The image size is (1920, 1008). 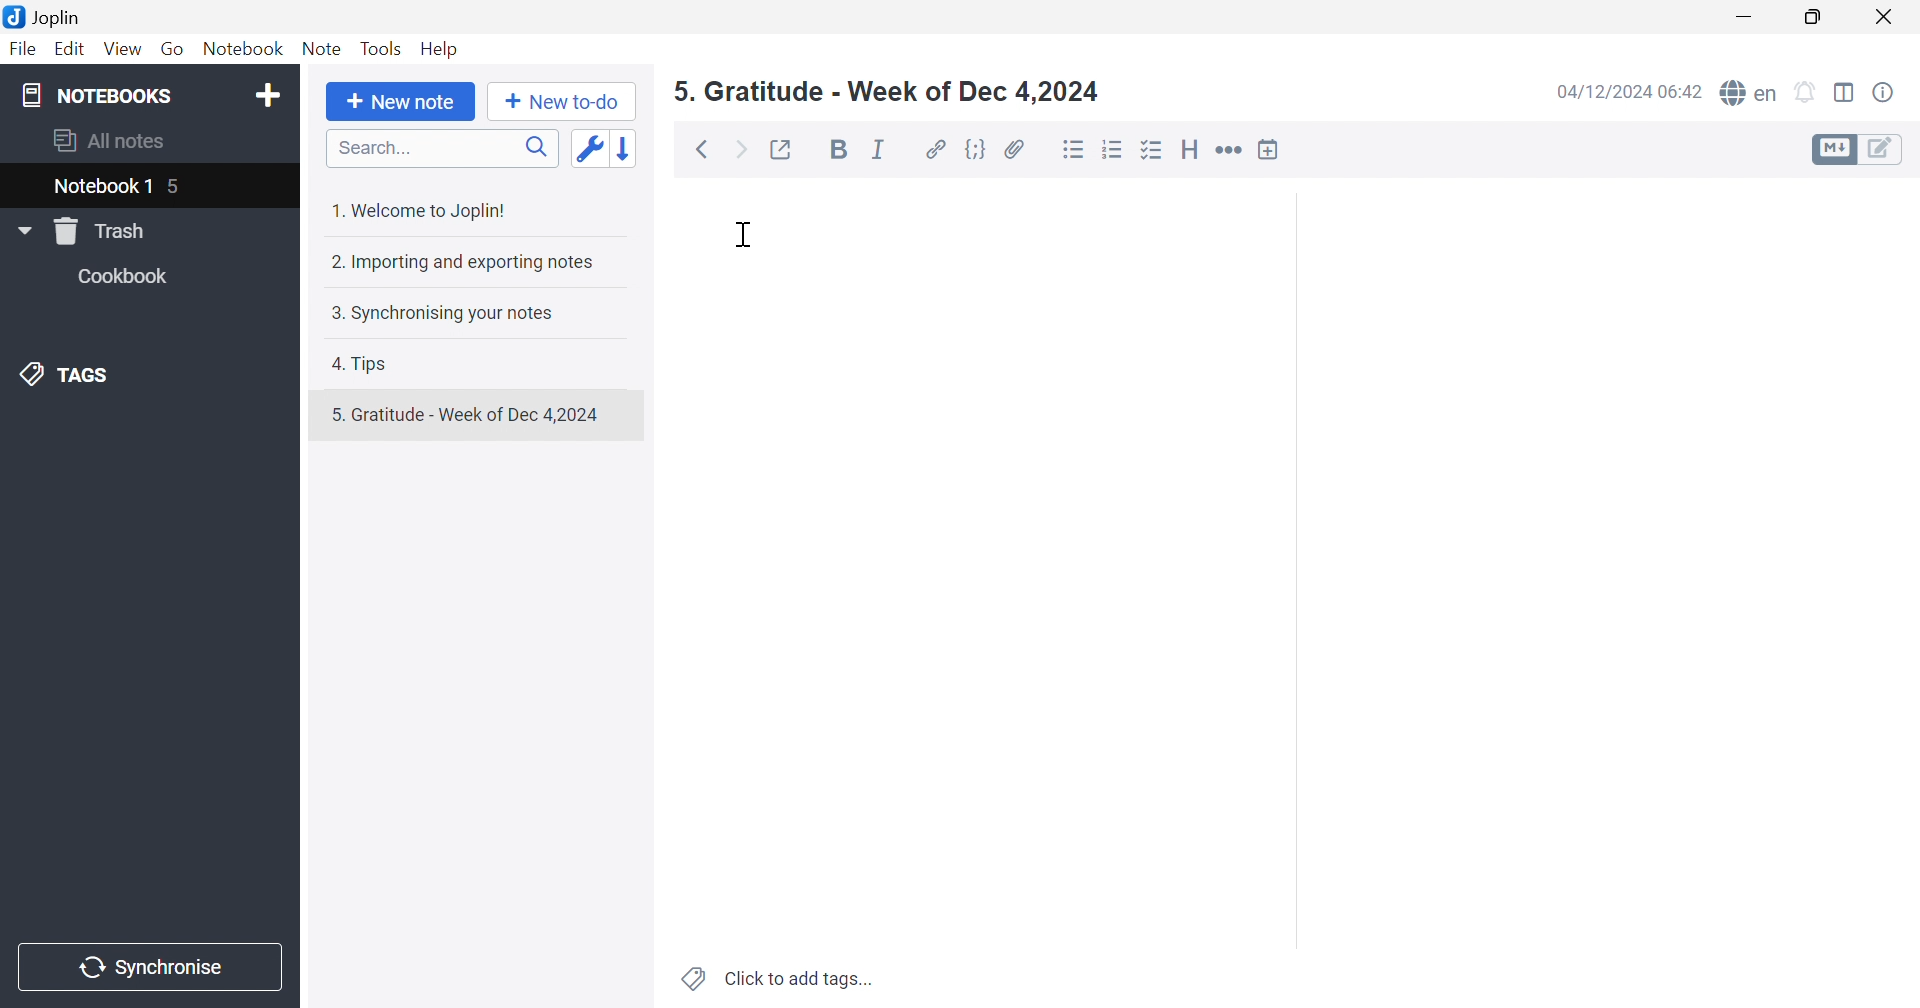 What do you see at coordinates (878, 149) in the screenshot?
I see `Italic` at bounding box center [878, 149].